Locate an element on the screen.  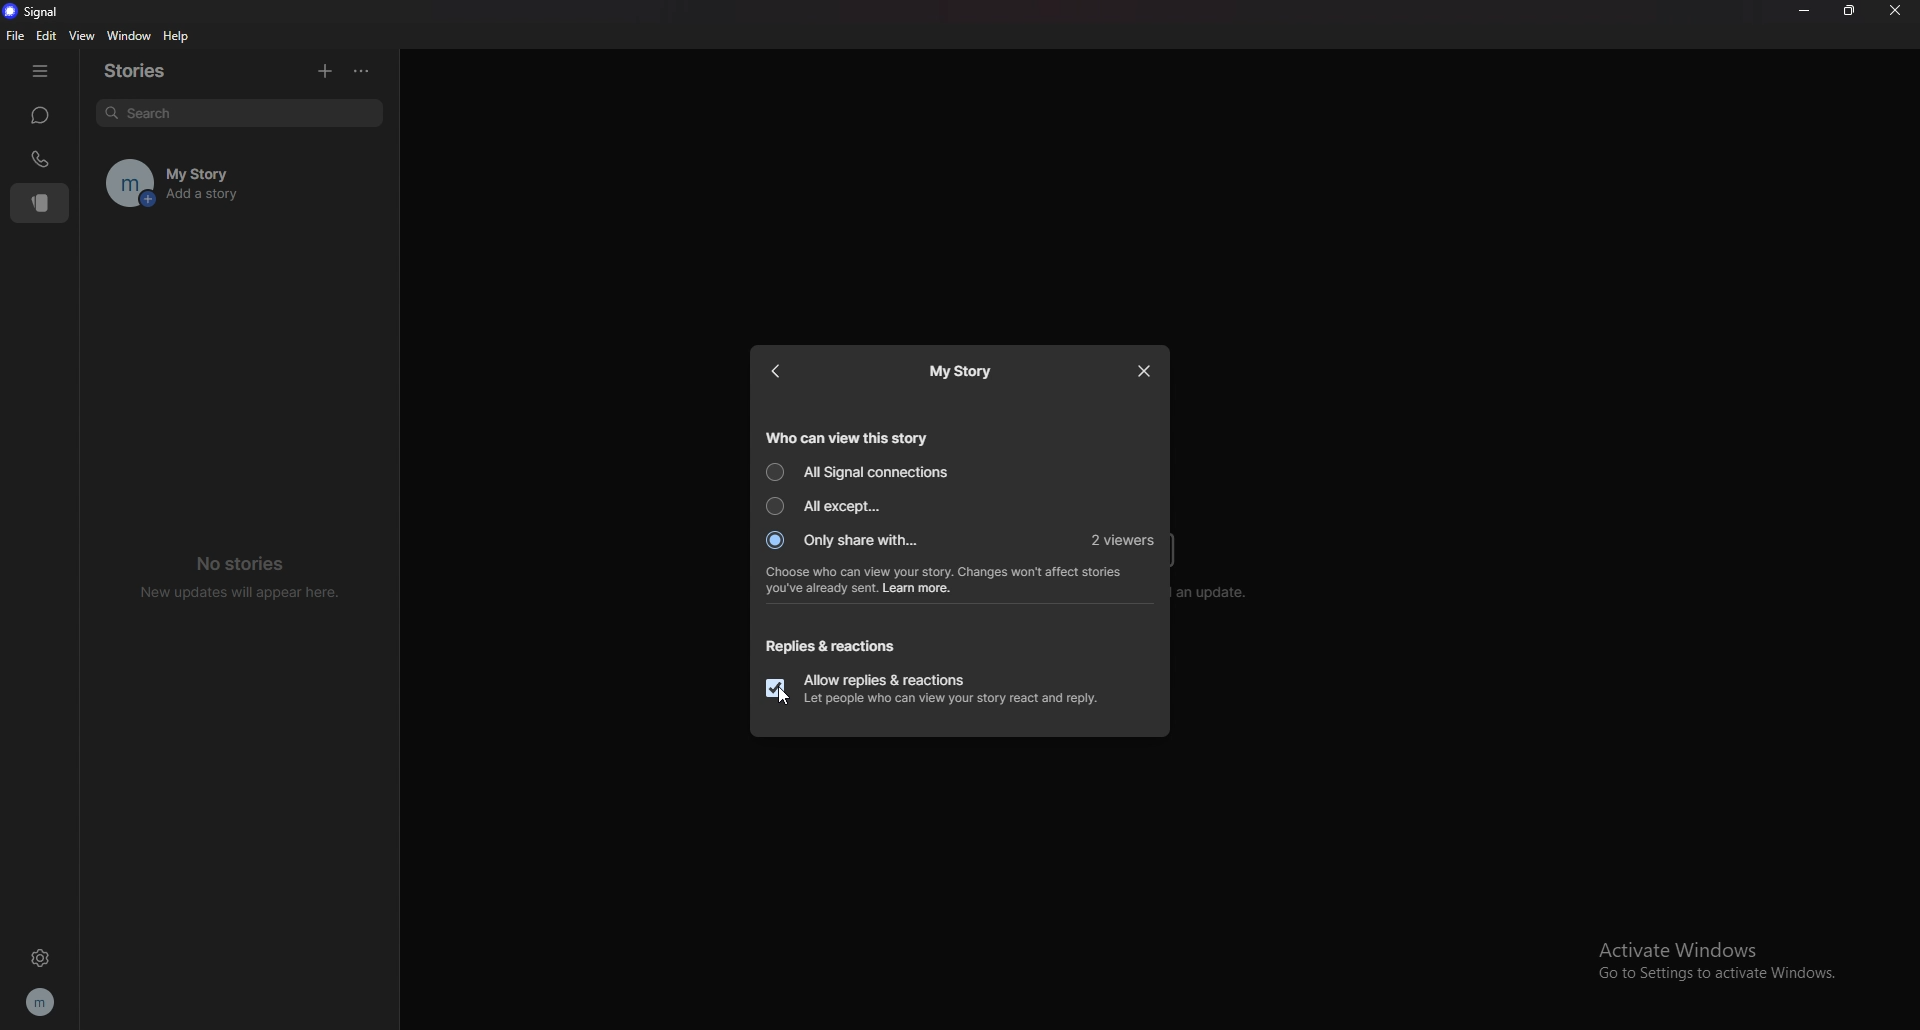
Let people who can view your story react and reply. is located at coordinates (951, 700).